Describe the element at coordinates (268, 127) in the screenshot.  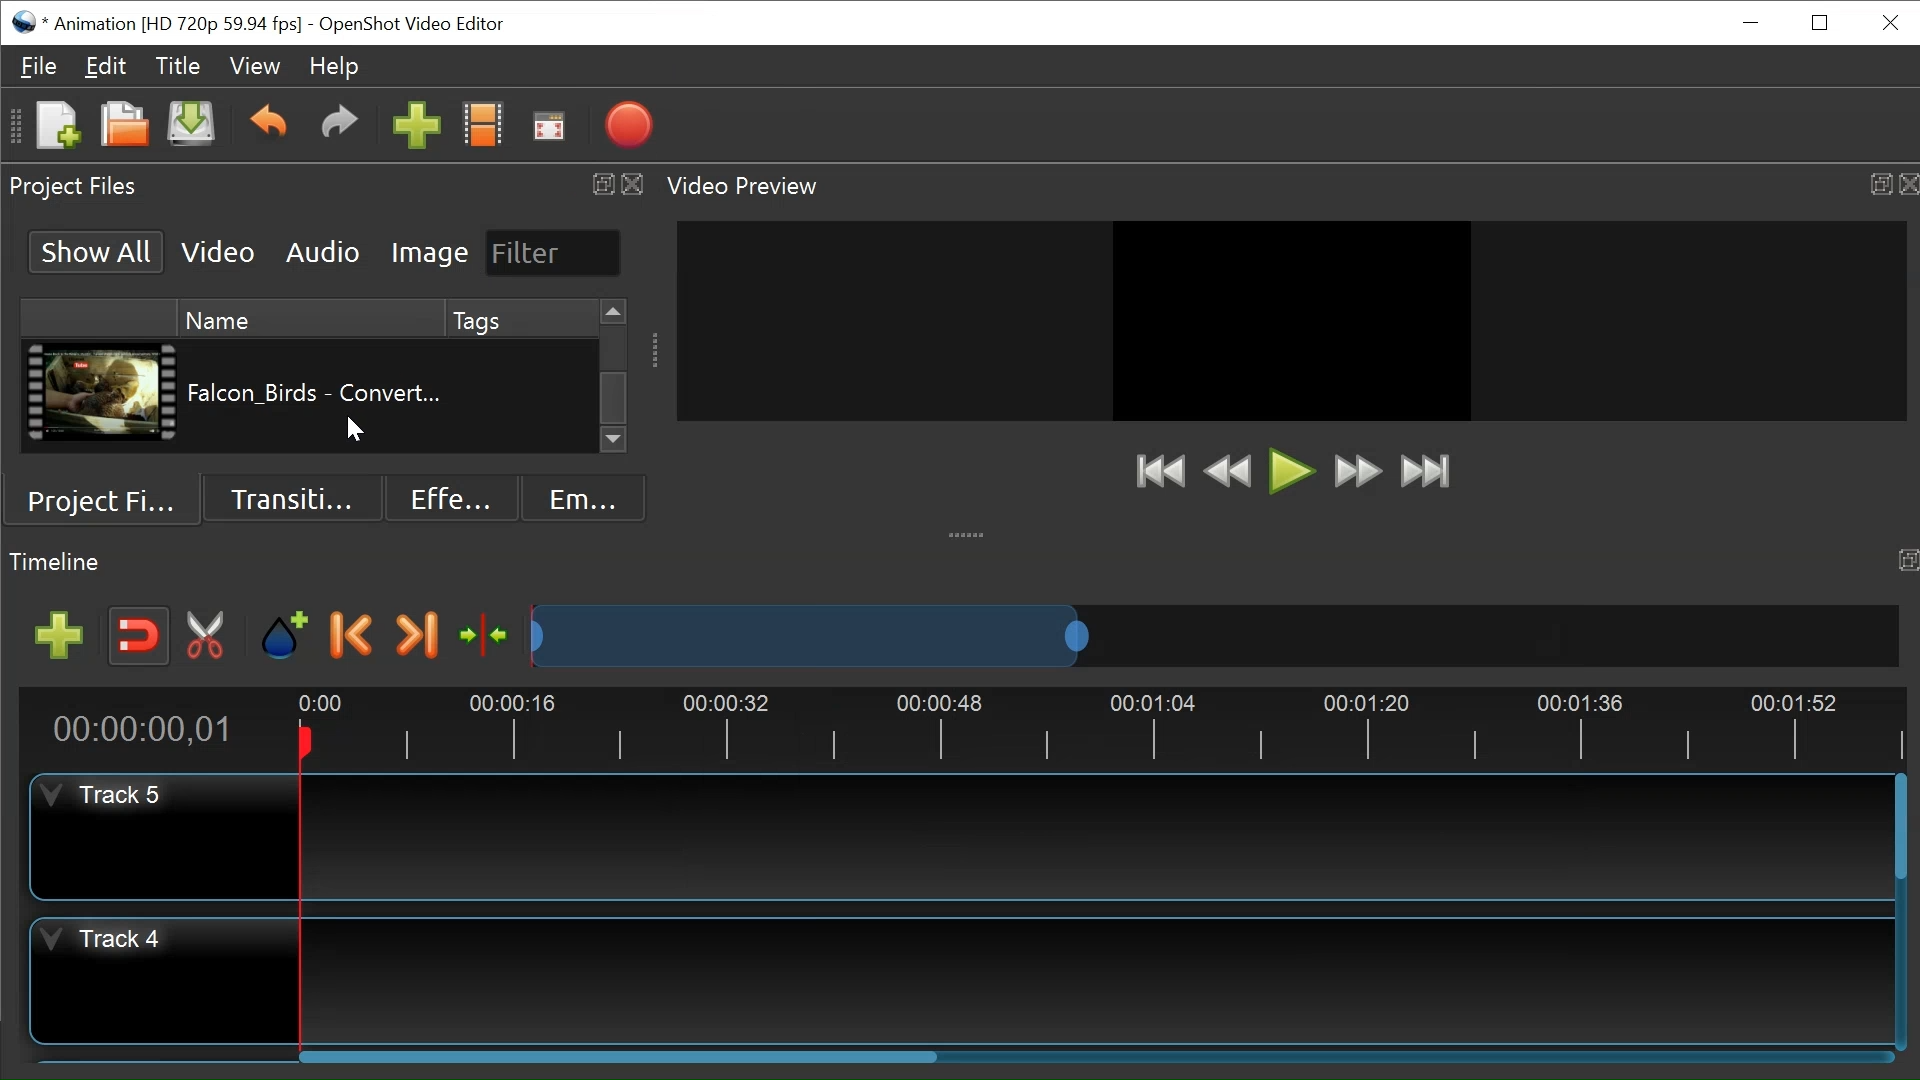
I see `Undo` at that location.